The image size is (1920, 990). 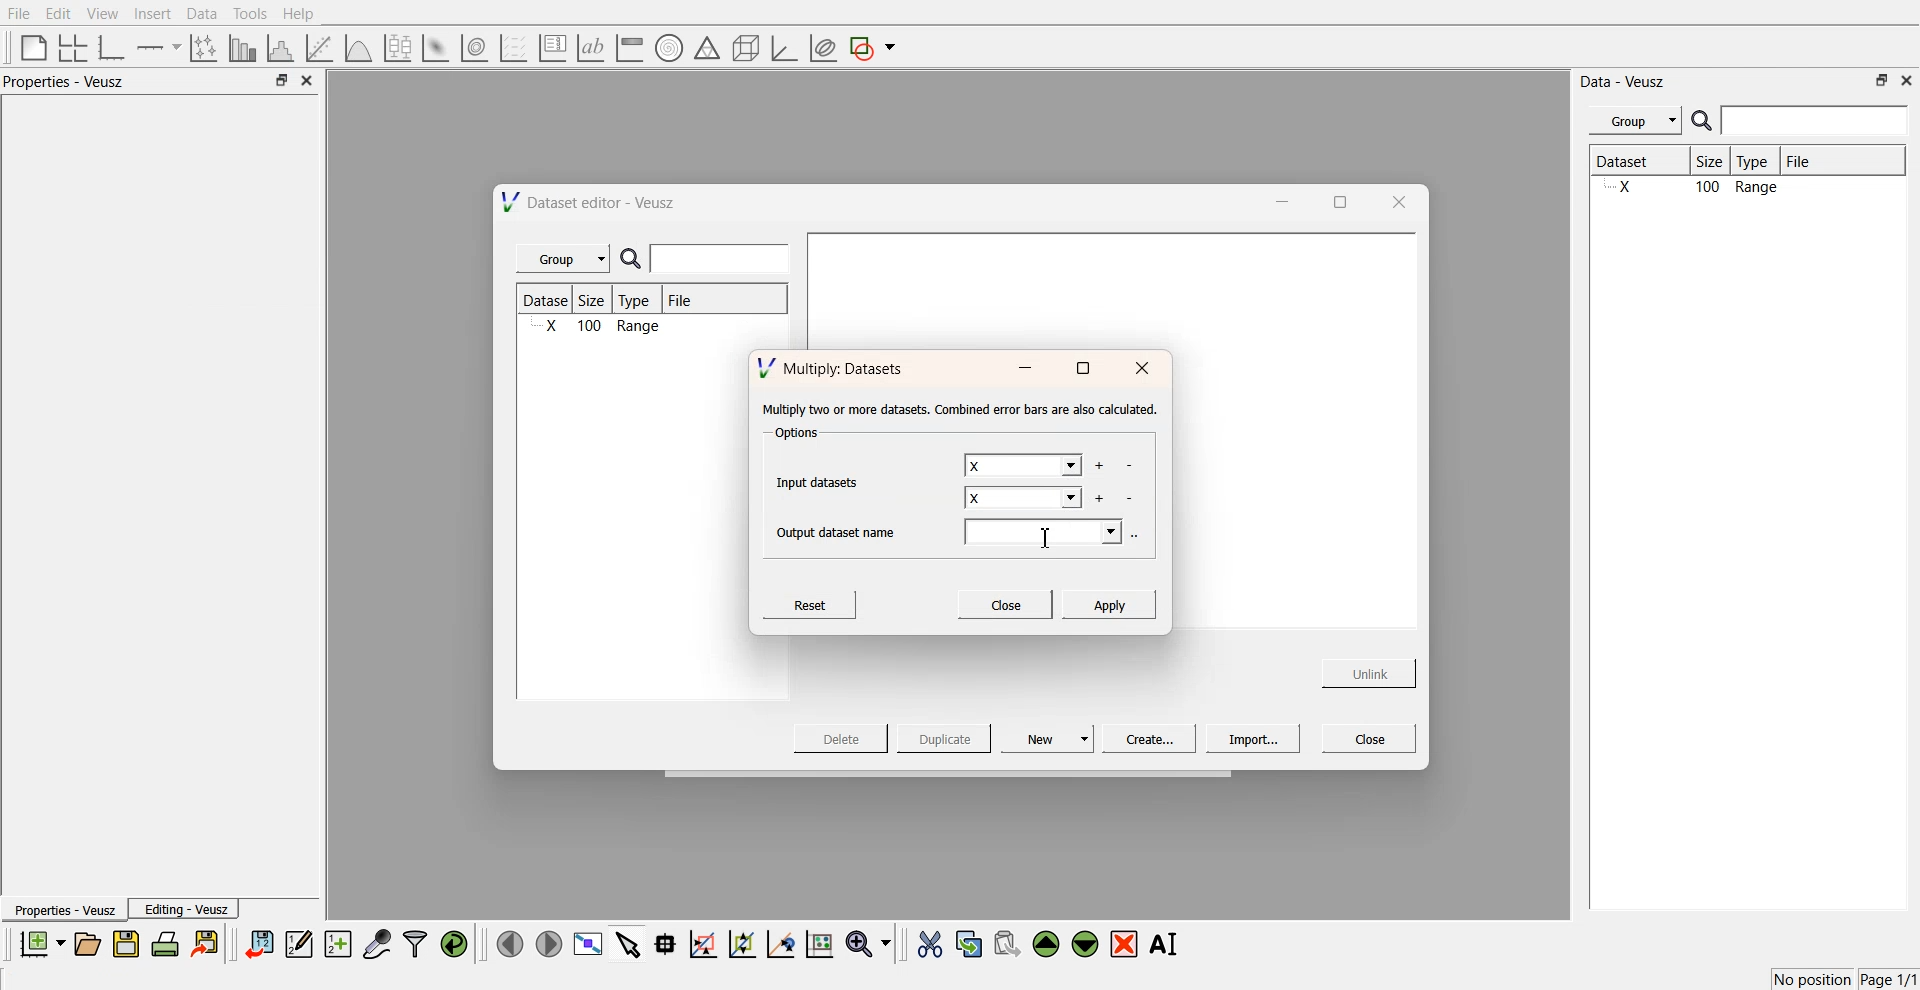 I want to click on add a shape, so click(x=874, y=49).